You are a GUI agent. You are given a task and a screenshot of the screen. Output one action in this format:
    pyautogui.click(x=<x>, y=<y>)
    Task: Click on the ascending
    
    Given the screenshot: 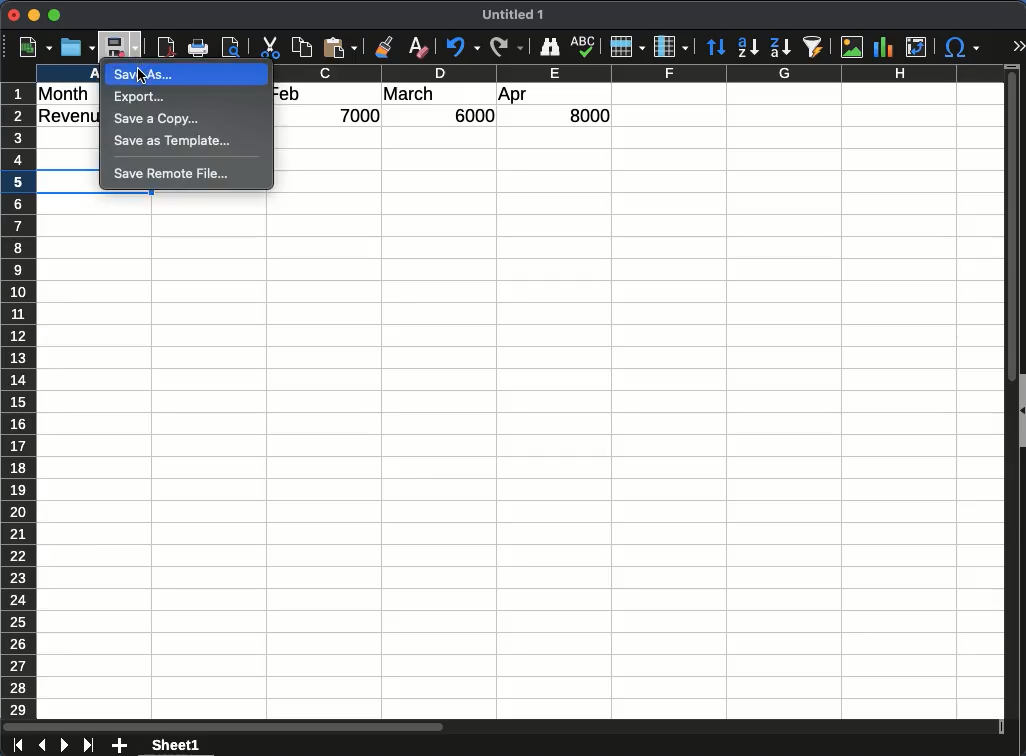 What is the action you would take?
    pyautogui.click(x=748, y=47)
    